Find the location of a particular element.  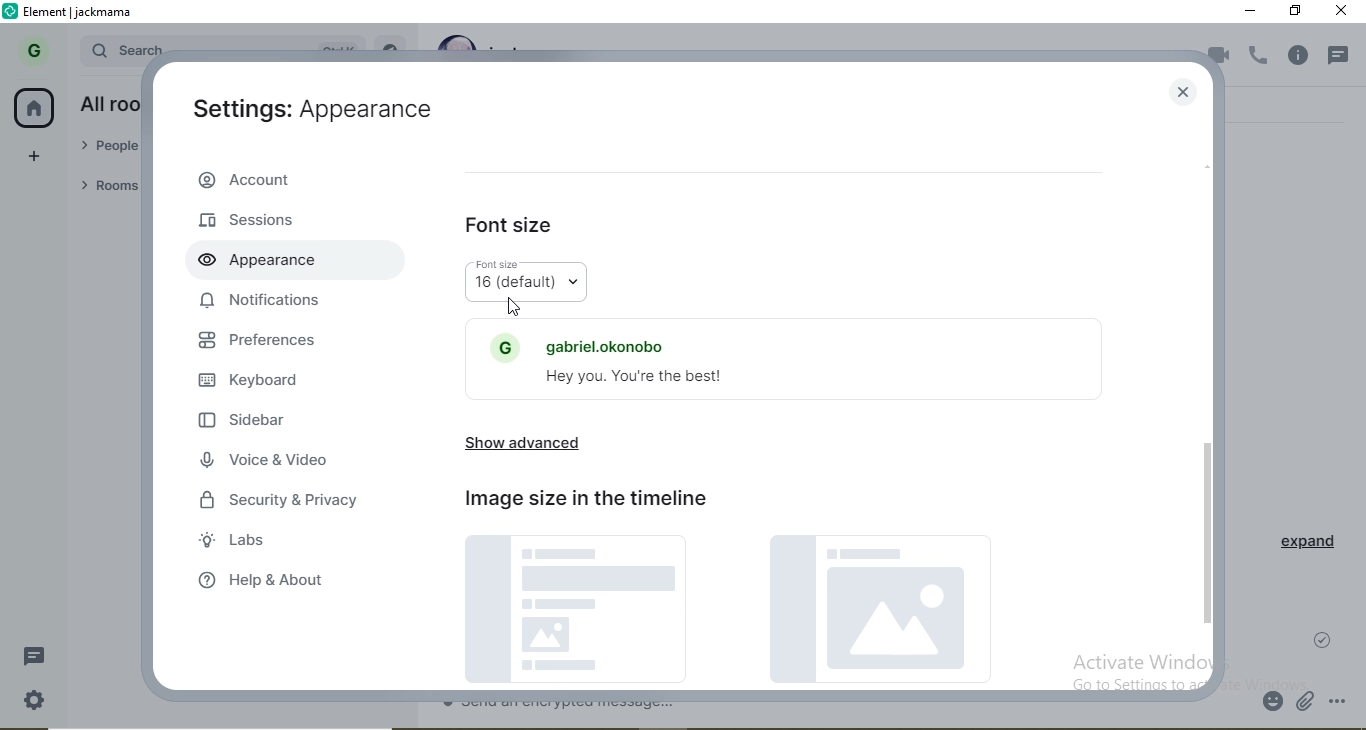

message is located at coordinates (40, 656).